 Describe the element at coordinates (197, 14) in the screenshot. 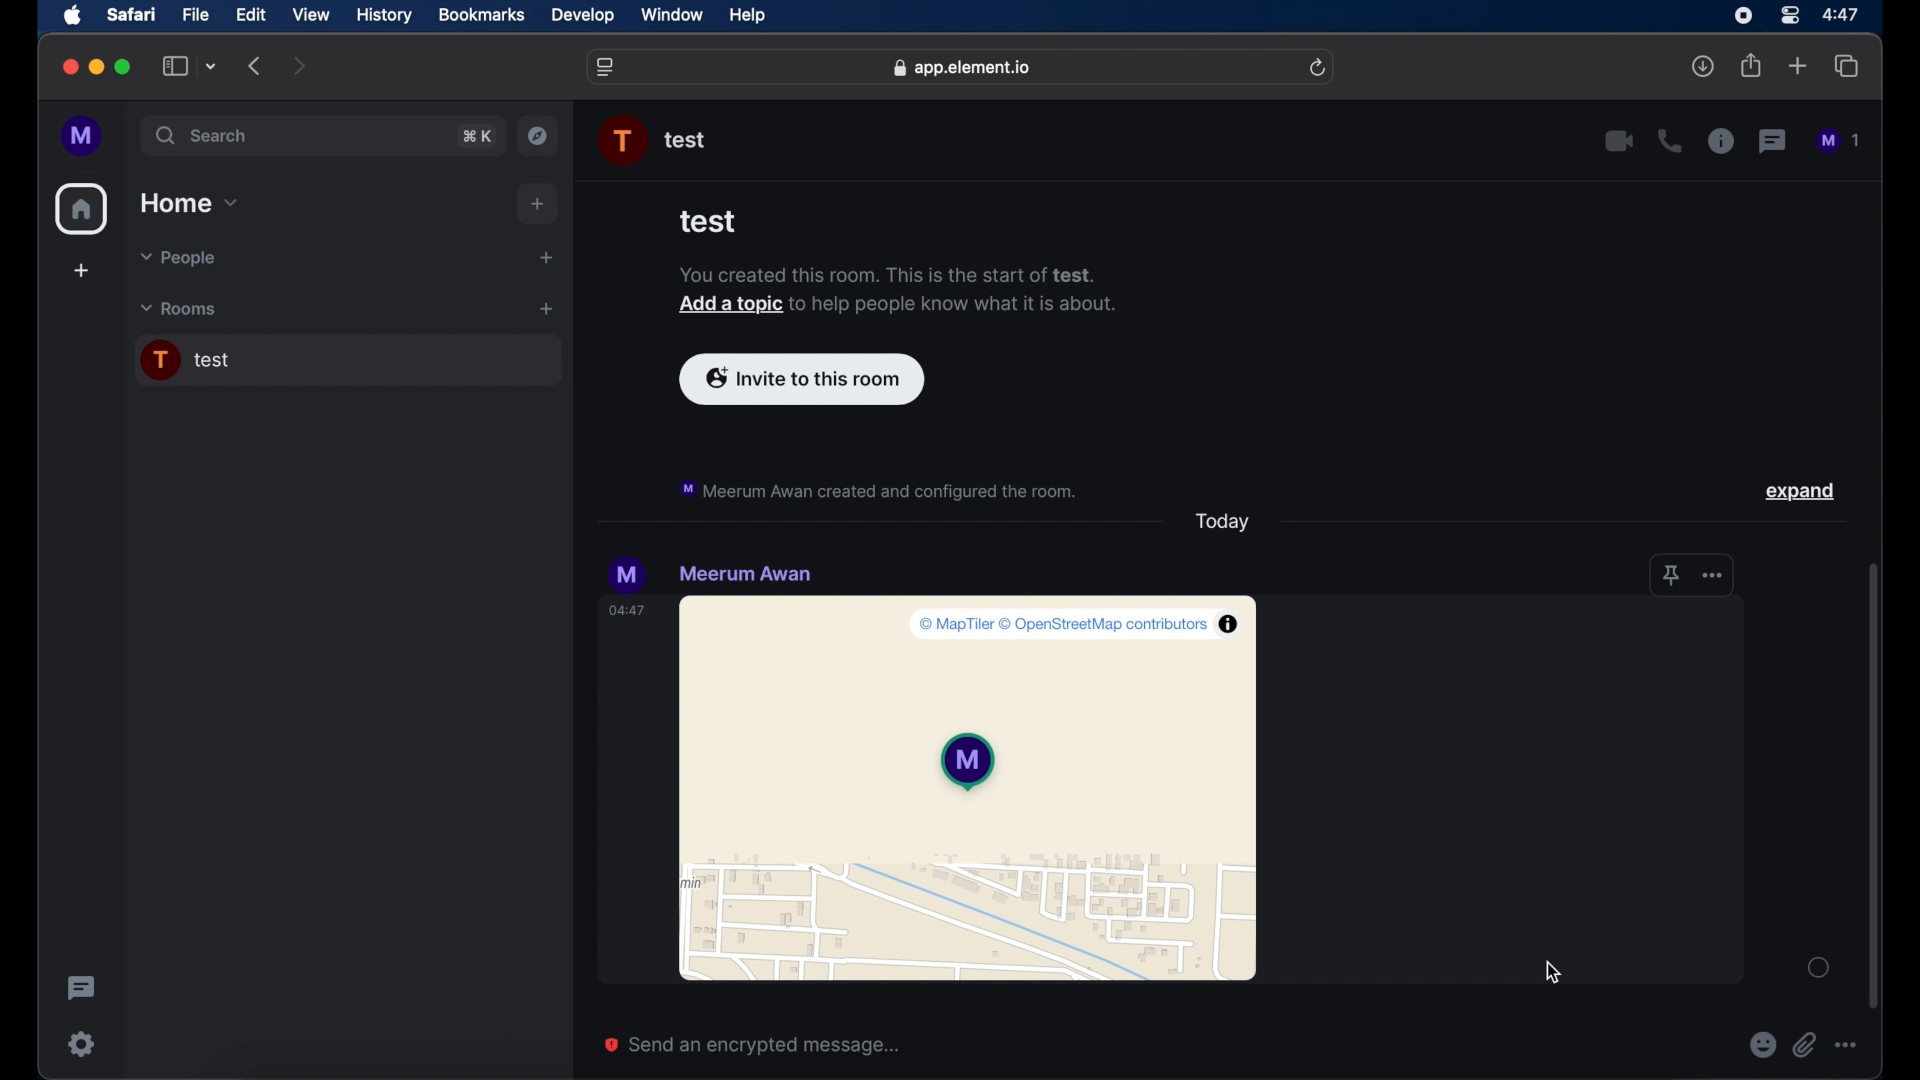

I see `file` at that location.